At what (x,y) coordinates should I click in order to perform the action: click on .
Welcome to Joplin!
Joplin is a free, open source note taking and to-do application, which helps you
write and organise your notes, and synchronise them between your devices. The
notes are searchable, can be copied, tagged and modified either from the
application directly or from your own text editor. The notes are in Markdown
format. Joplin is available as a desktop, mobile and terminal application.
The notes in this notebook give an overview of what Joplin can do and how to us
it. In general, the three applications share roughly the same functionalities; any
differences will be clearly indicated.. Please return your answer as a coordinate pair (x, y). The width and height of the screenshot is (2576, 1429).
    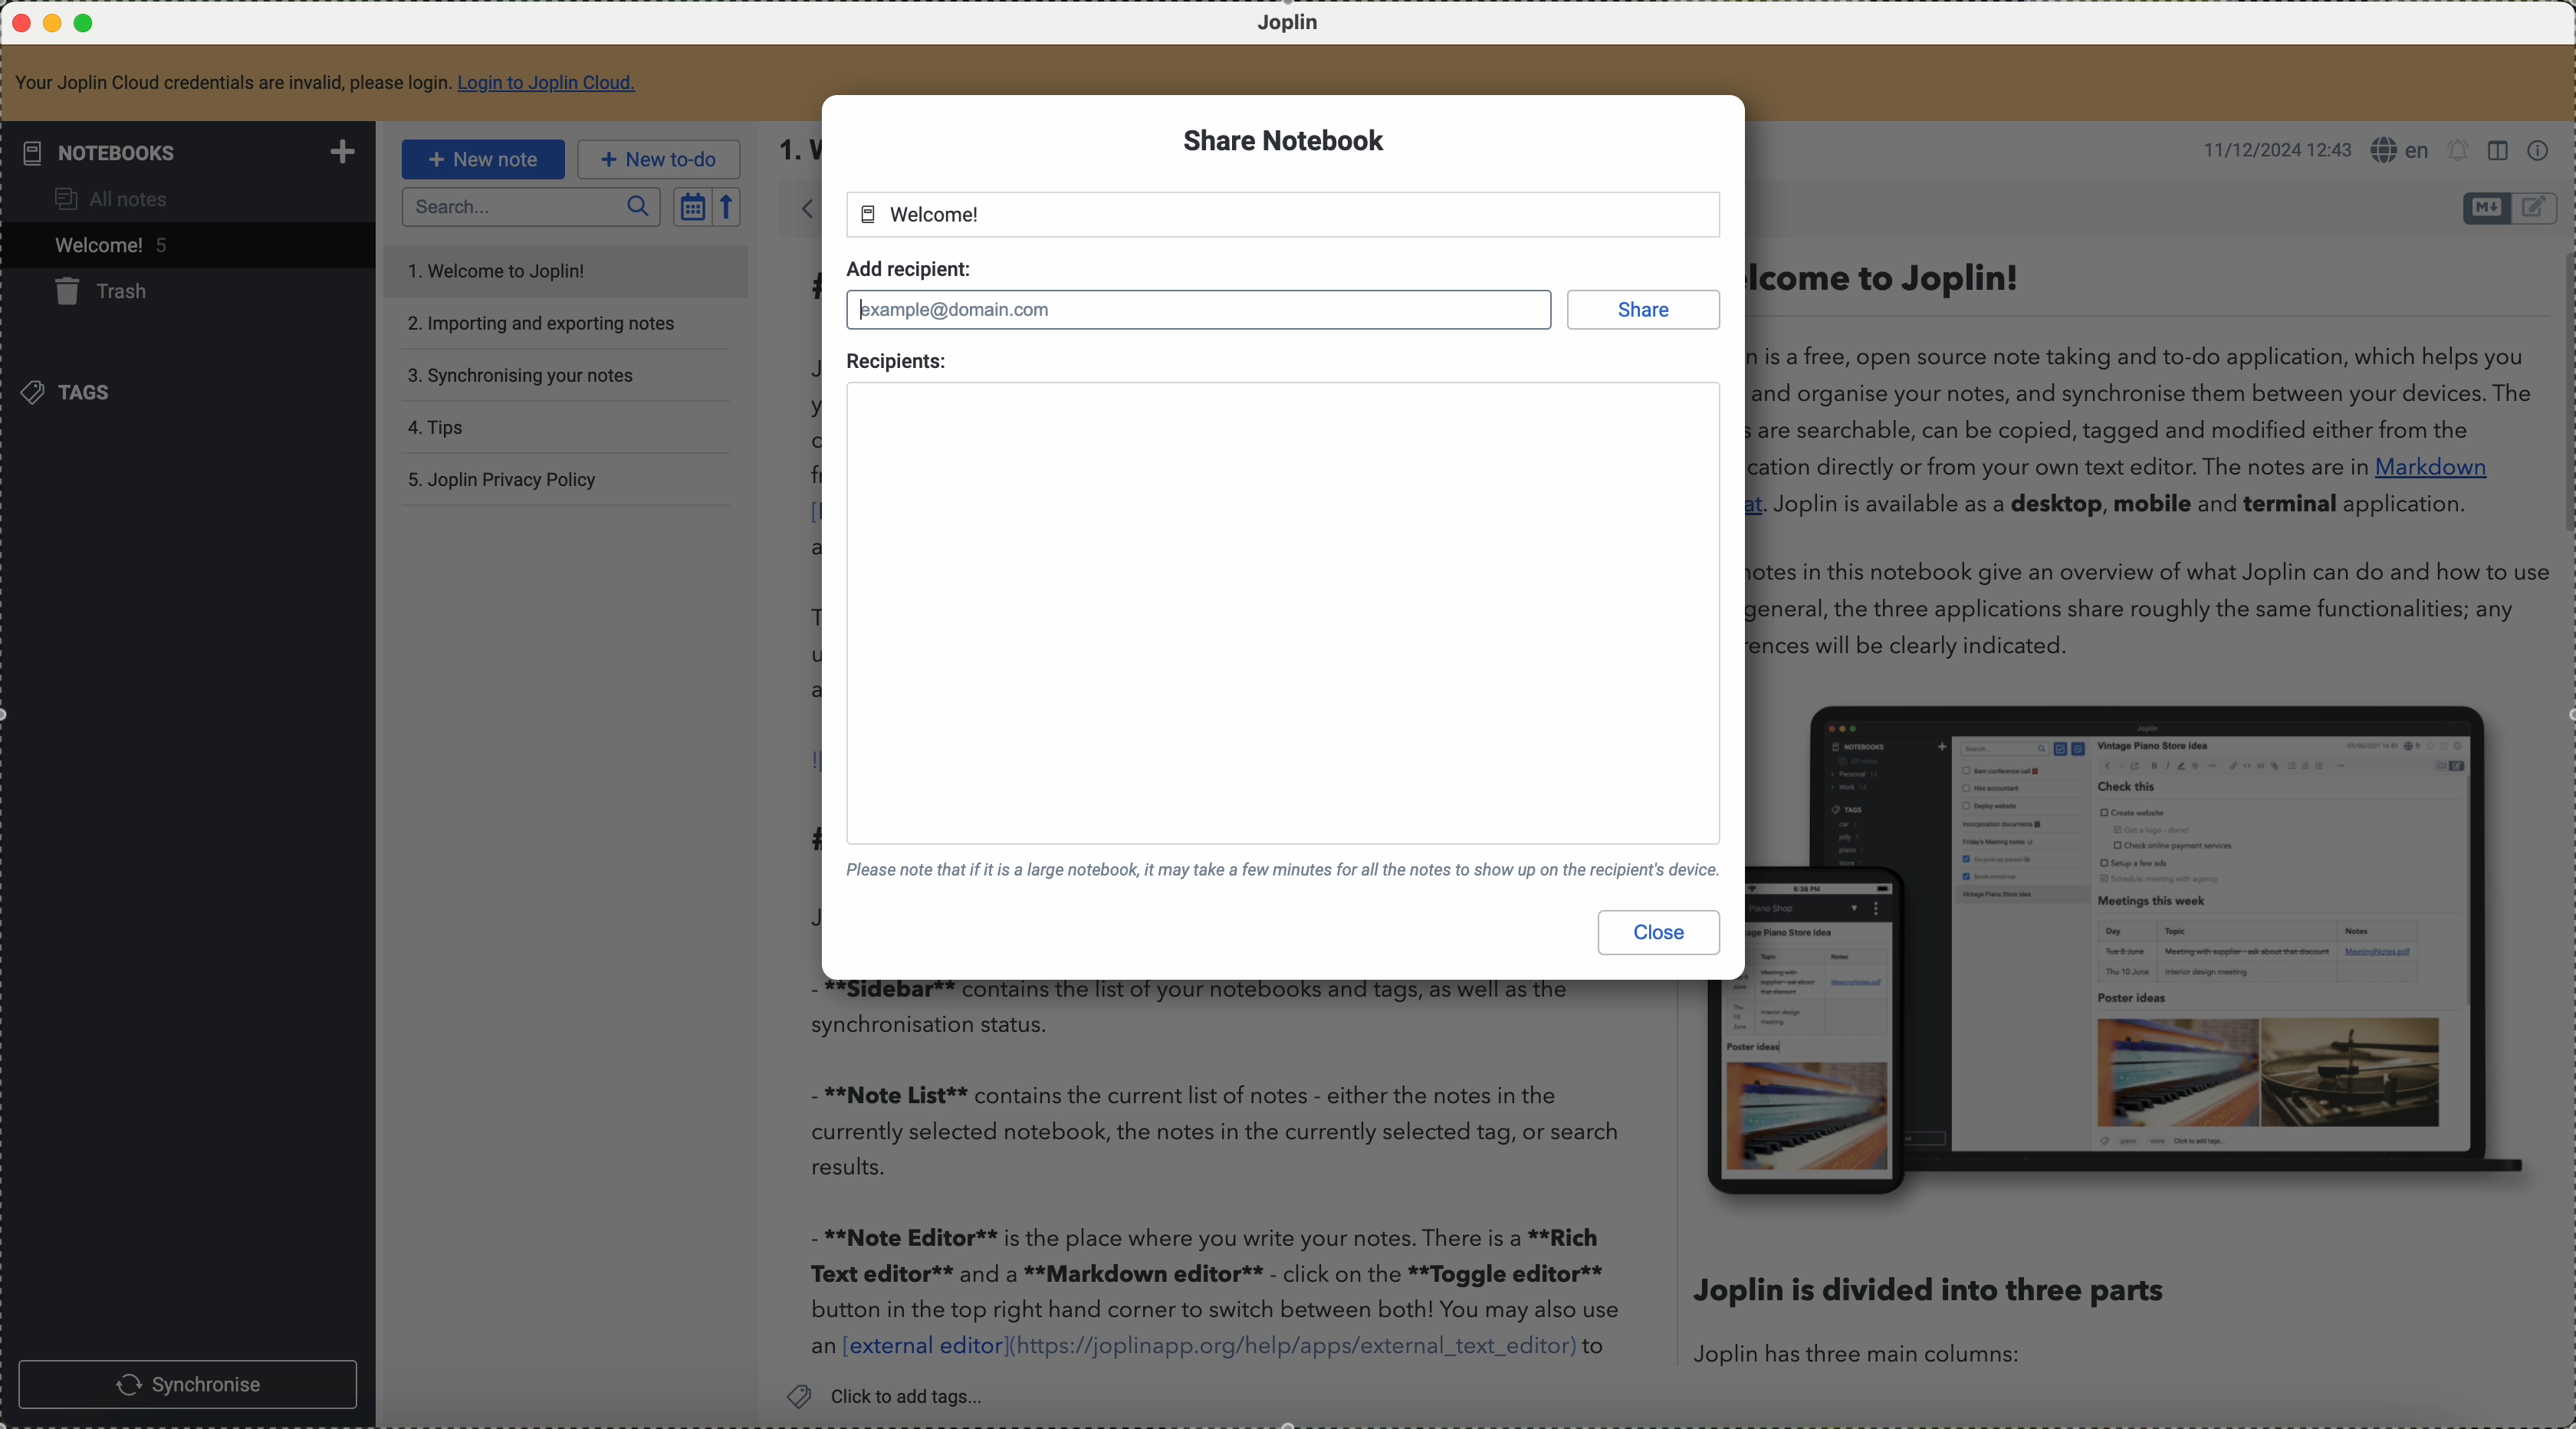
    Looking at the image, I should click on (2140, 457).